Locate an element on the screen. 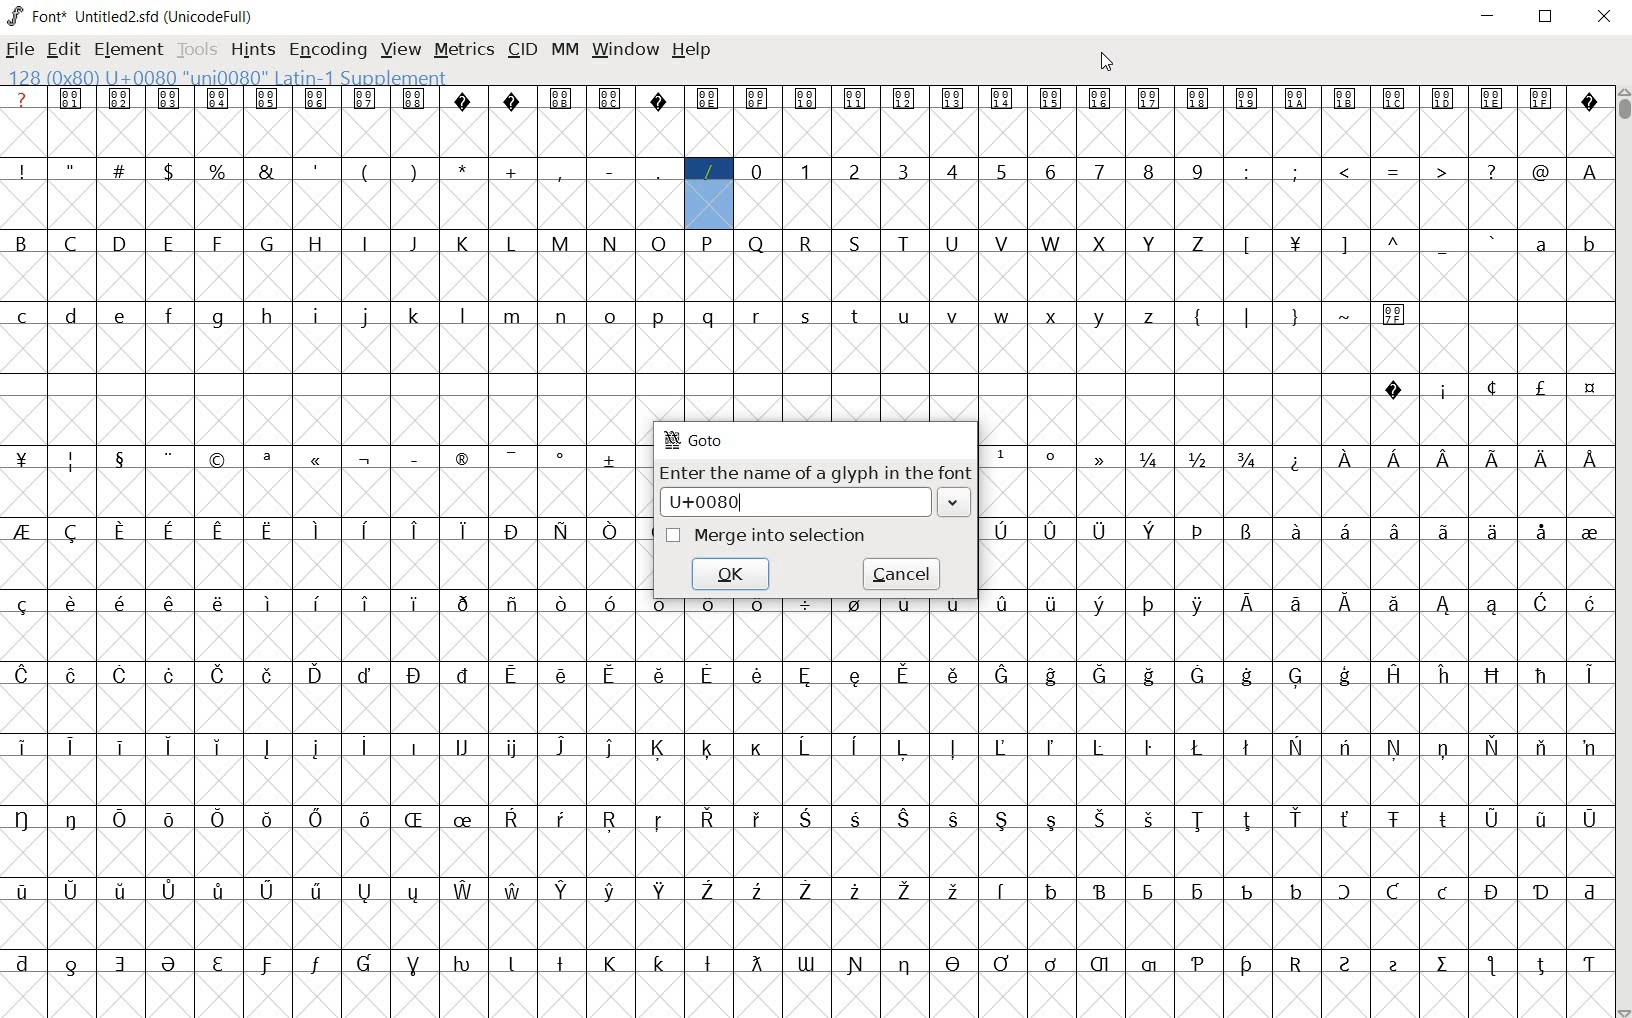  glyph is located at coordinates (219, 890).